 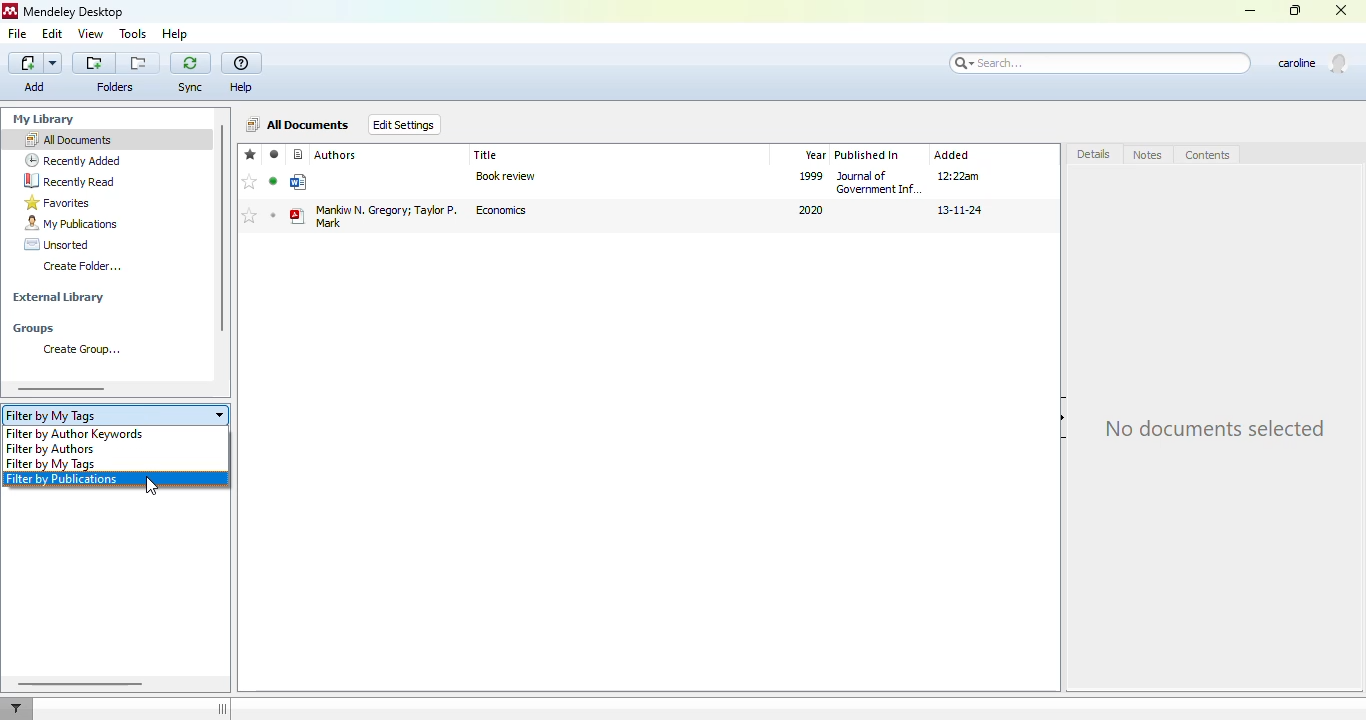 I want to click on my publications, so click(x=71, y=223).